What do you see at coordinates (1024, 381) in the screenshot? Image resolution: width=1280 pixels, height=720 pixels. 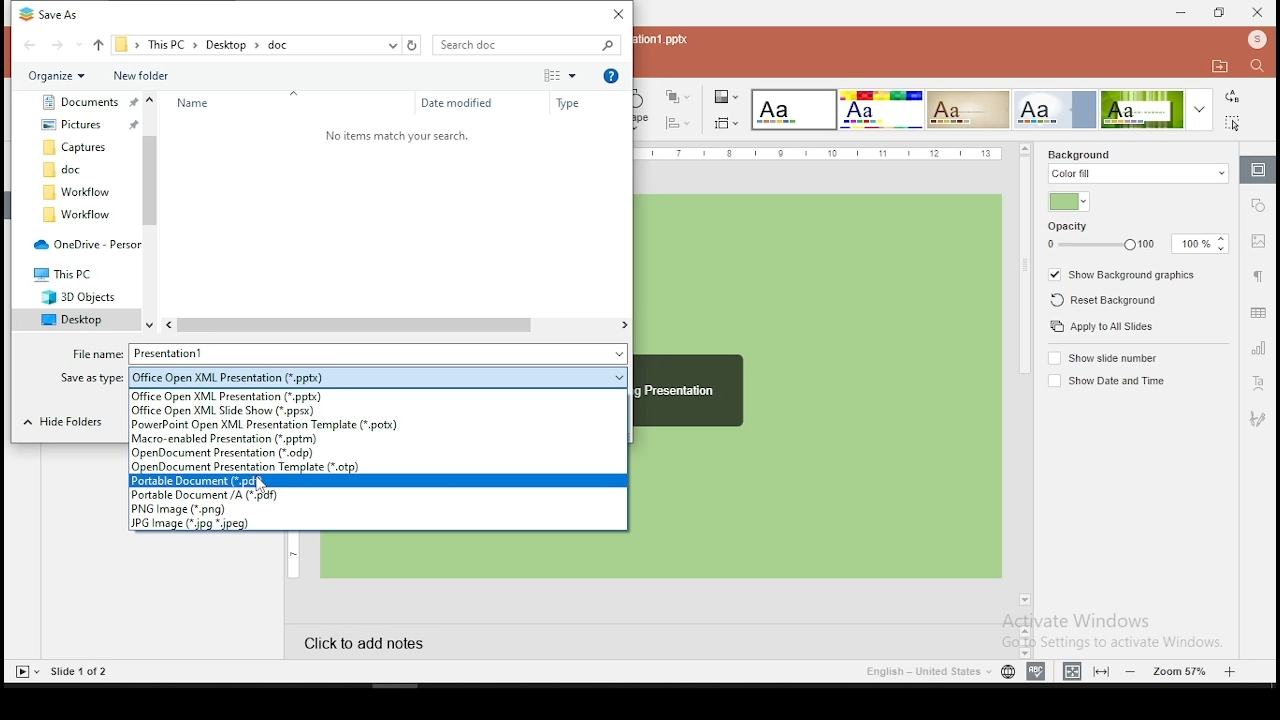 I see `scroll bar` at bounding box center [1024, 381].